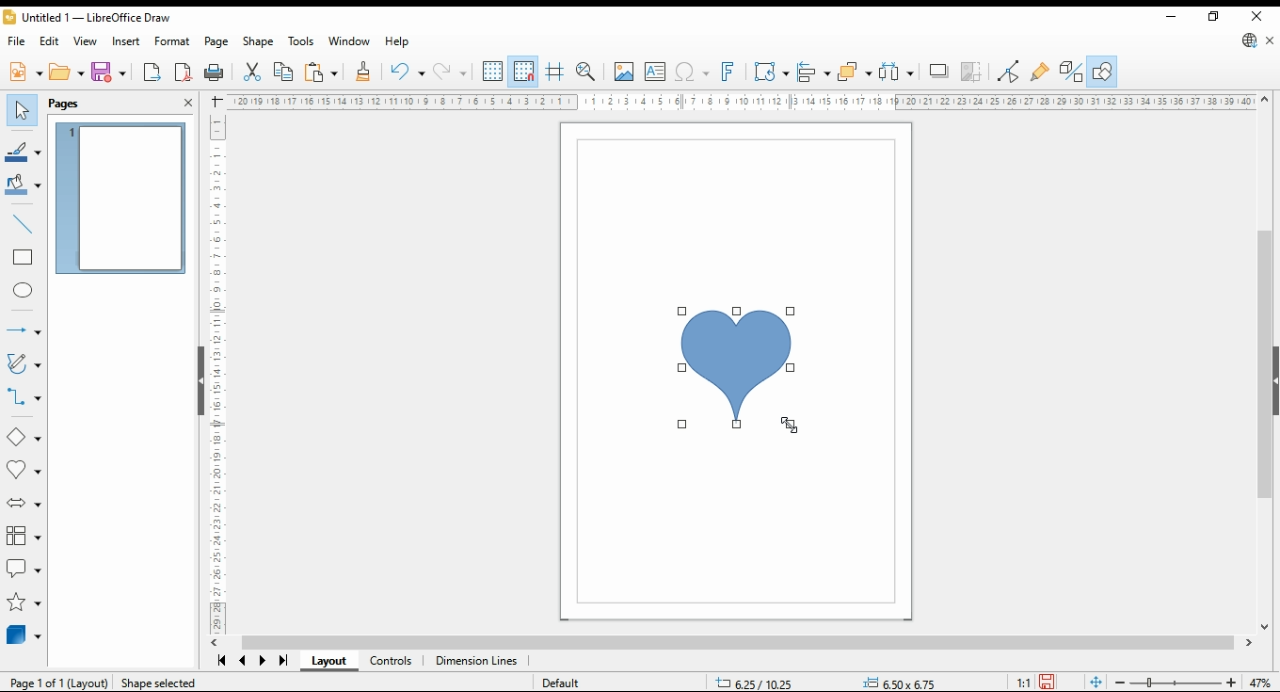 Image resolution: width=1280 pixels, height=692 pixels. Describe the element at coordinates (623, 72) in the screenshot. I see `insert picture` at that location.